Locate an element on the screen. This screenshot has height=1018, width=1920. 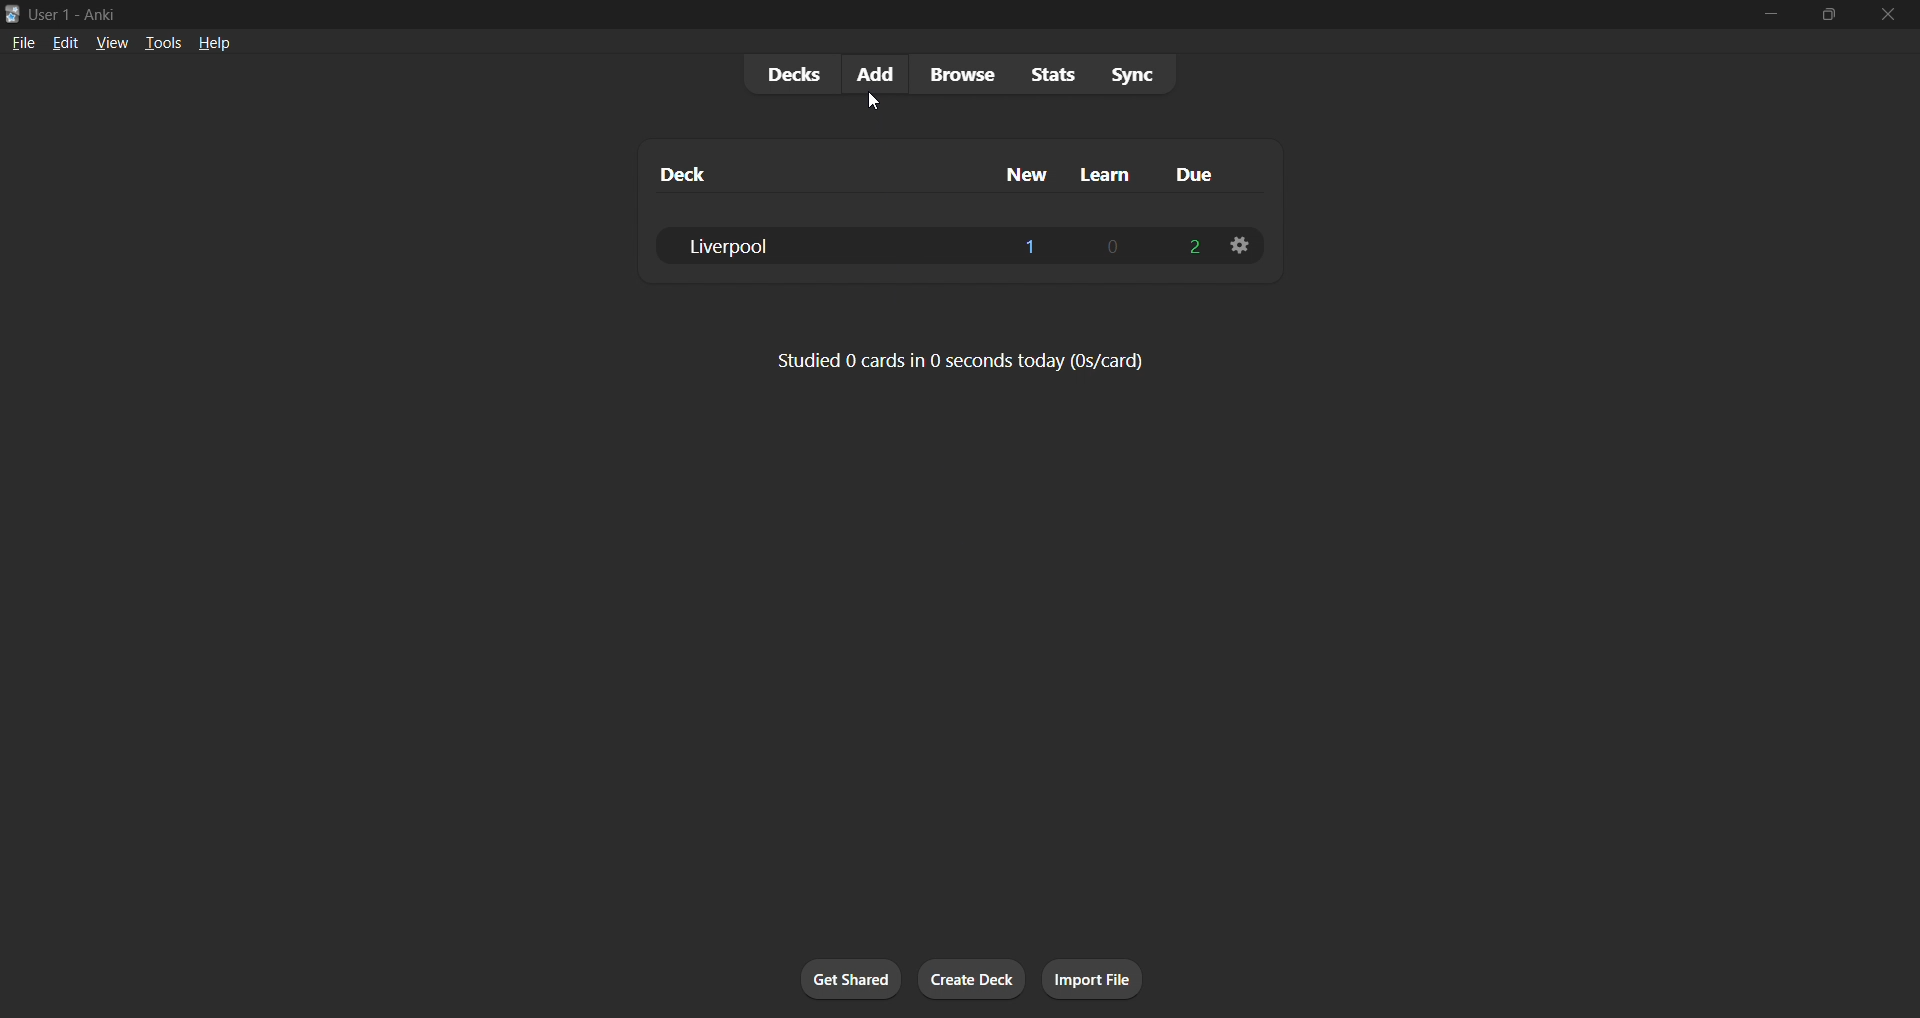
add is located at coordinates (870, 73).